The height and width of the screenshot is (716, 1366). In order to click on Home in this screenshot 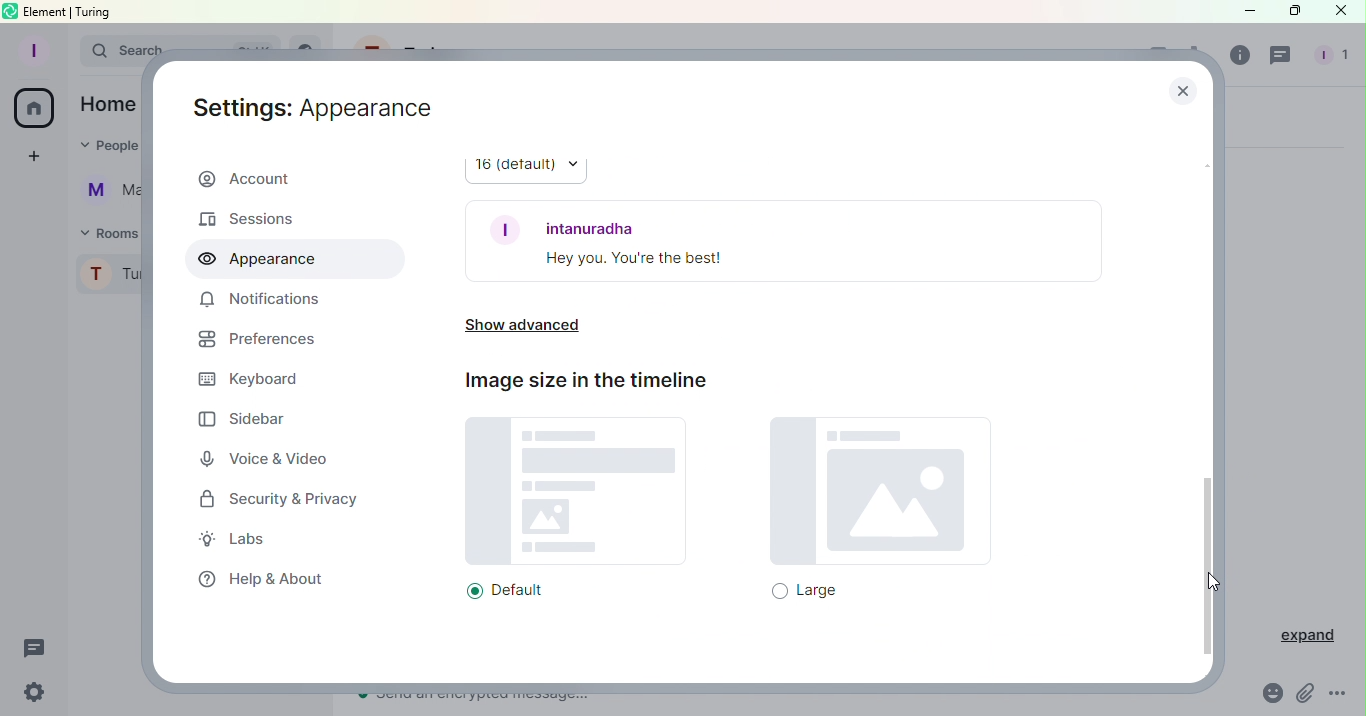, I will do `click(108, 107)`.